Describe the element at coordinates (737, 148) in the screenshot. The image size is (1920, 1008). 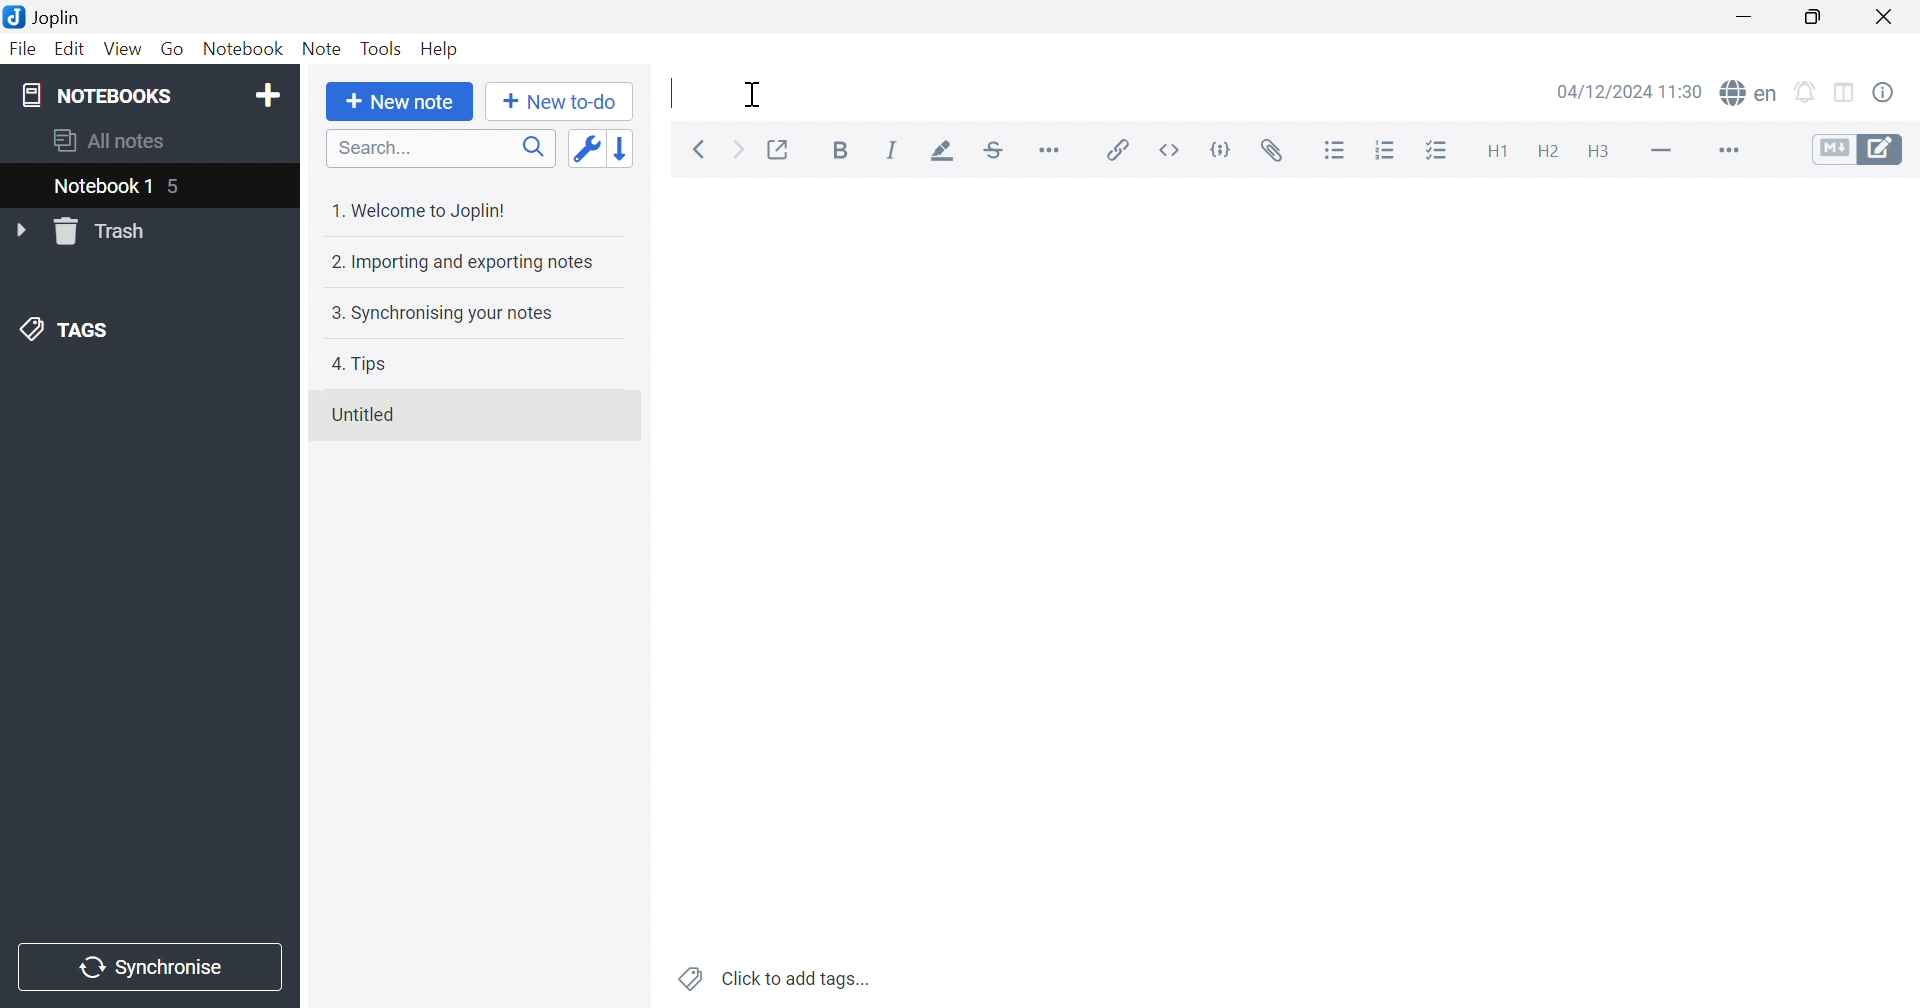
I see `Forward` at that location.